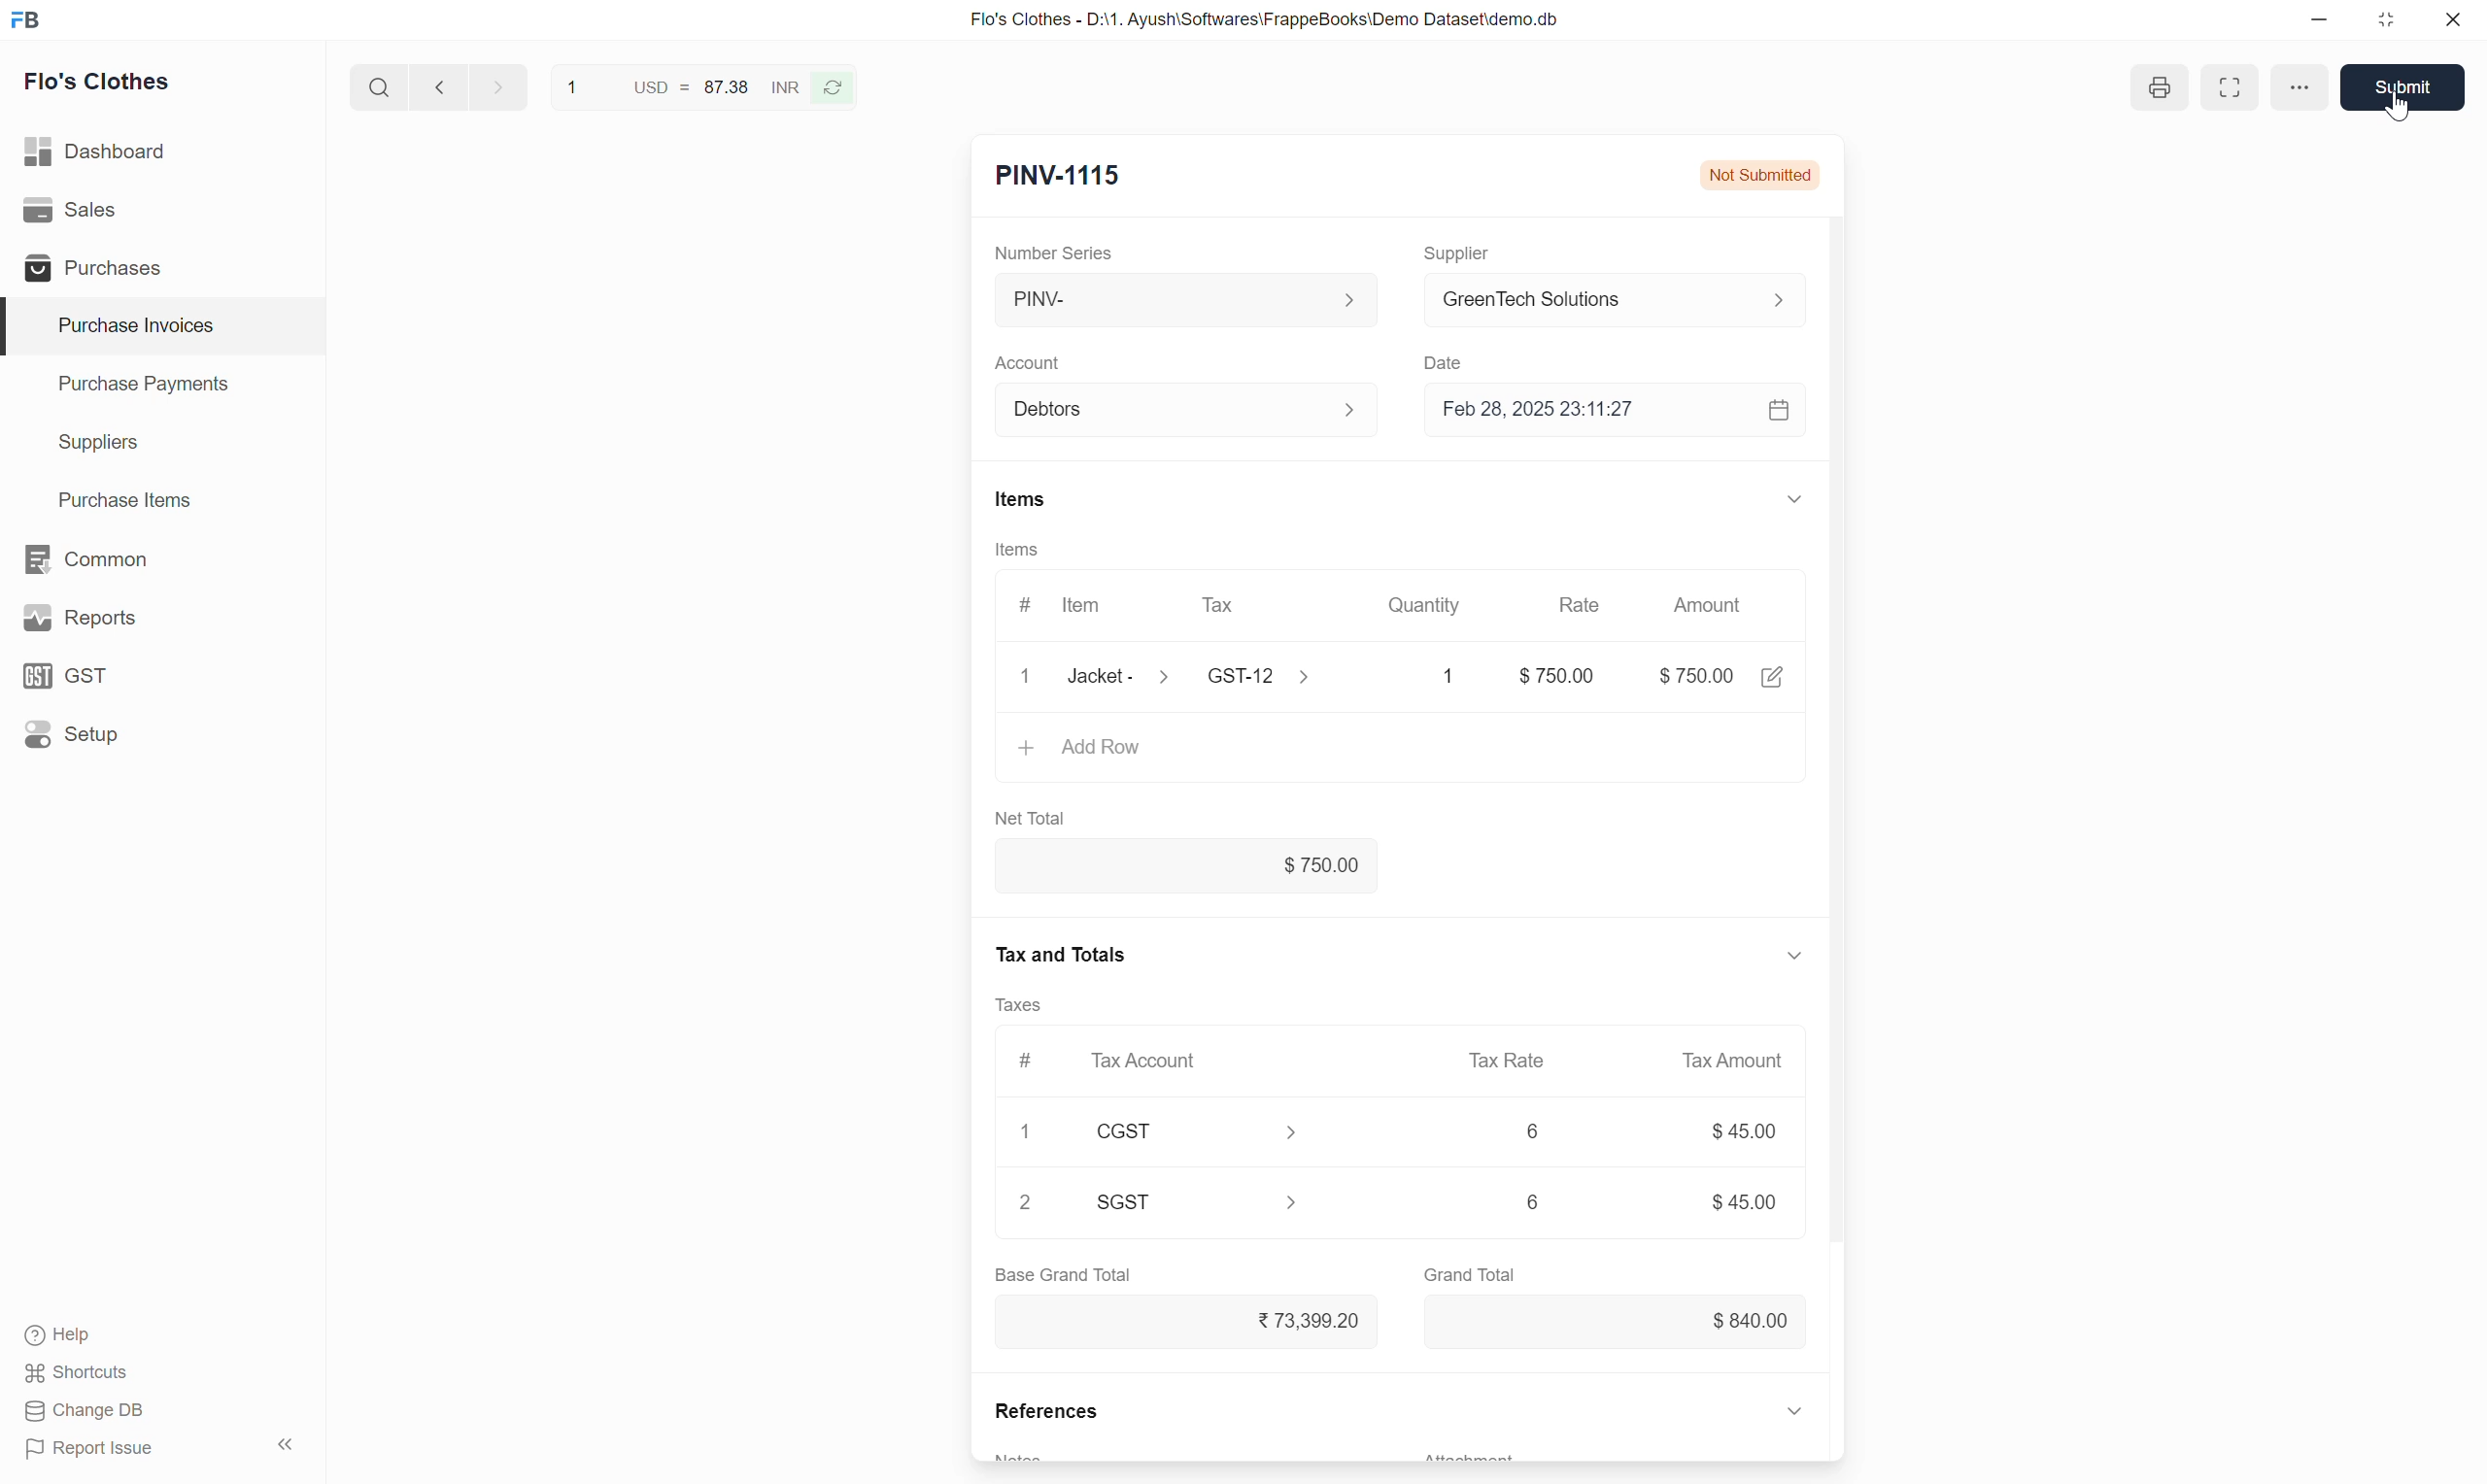 This screenshot has height=1484, width=2487. What do you see at coordinates (1029, 1062) in the screenshot?
I see `#` at bounding box center [1029, 1062].